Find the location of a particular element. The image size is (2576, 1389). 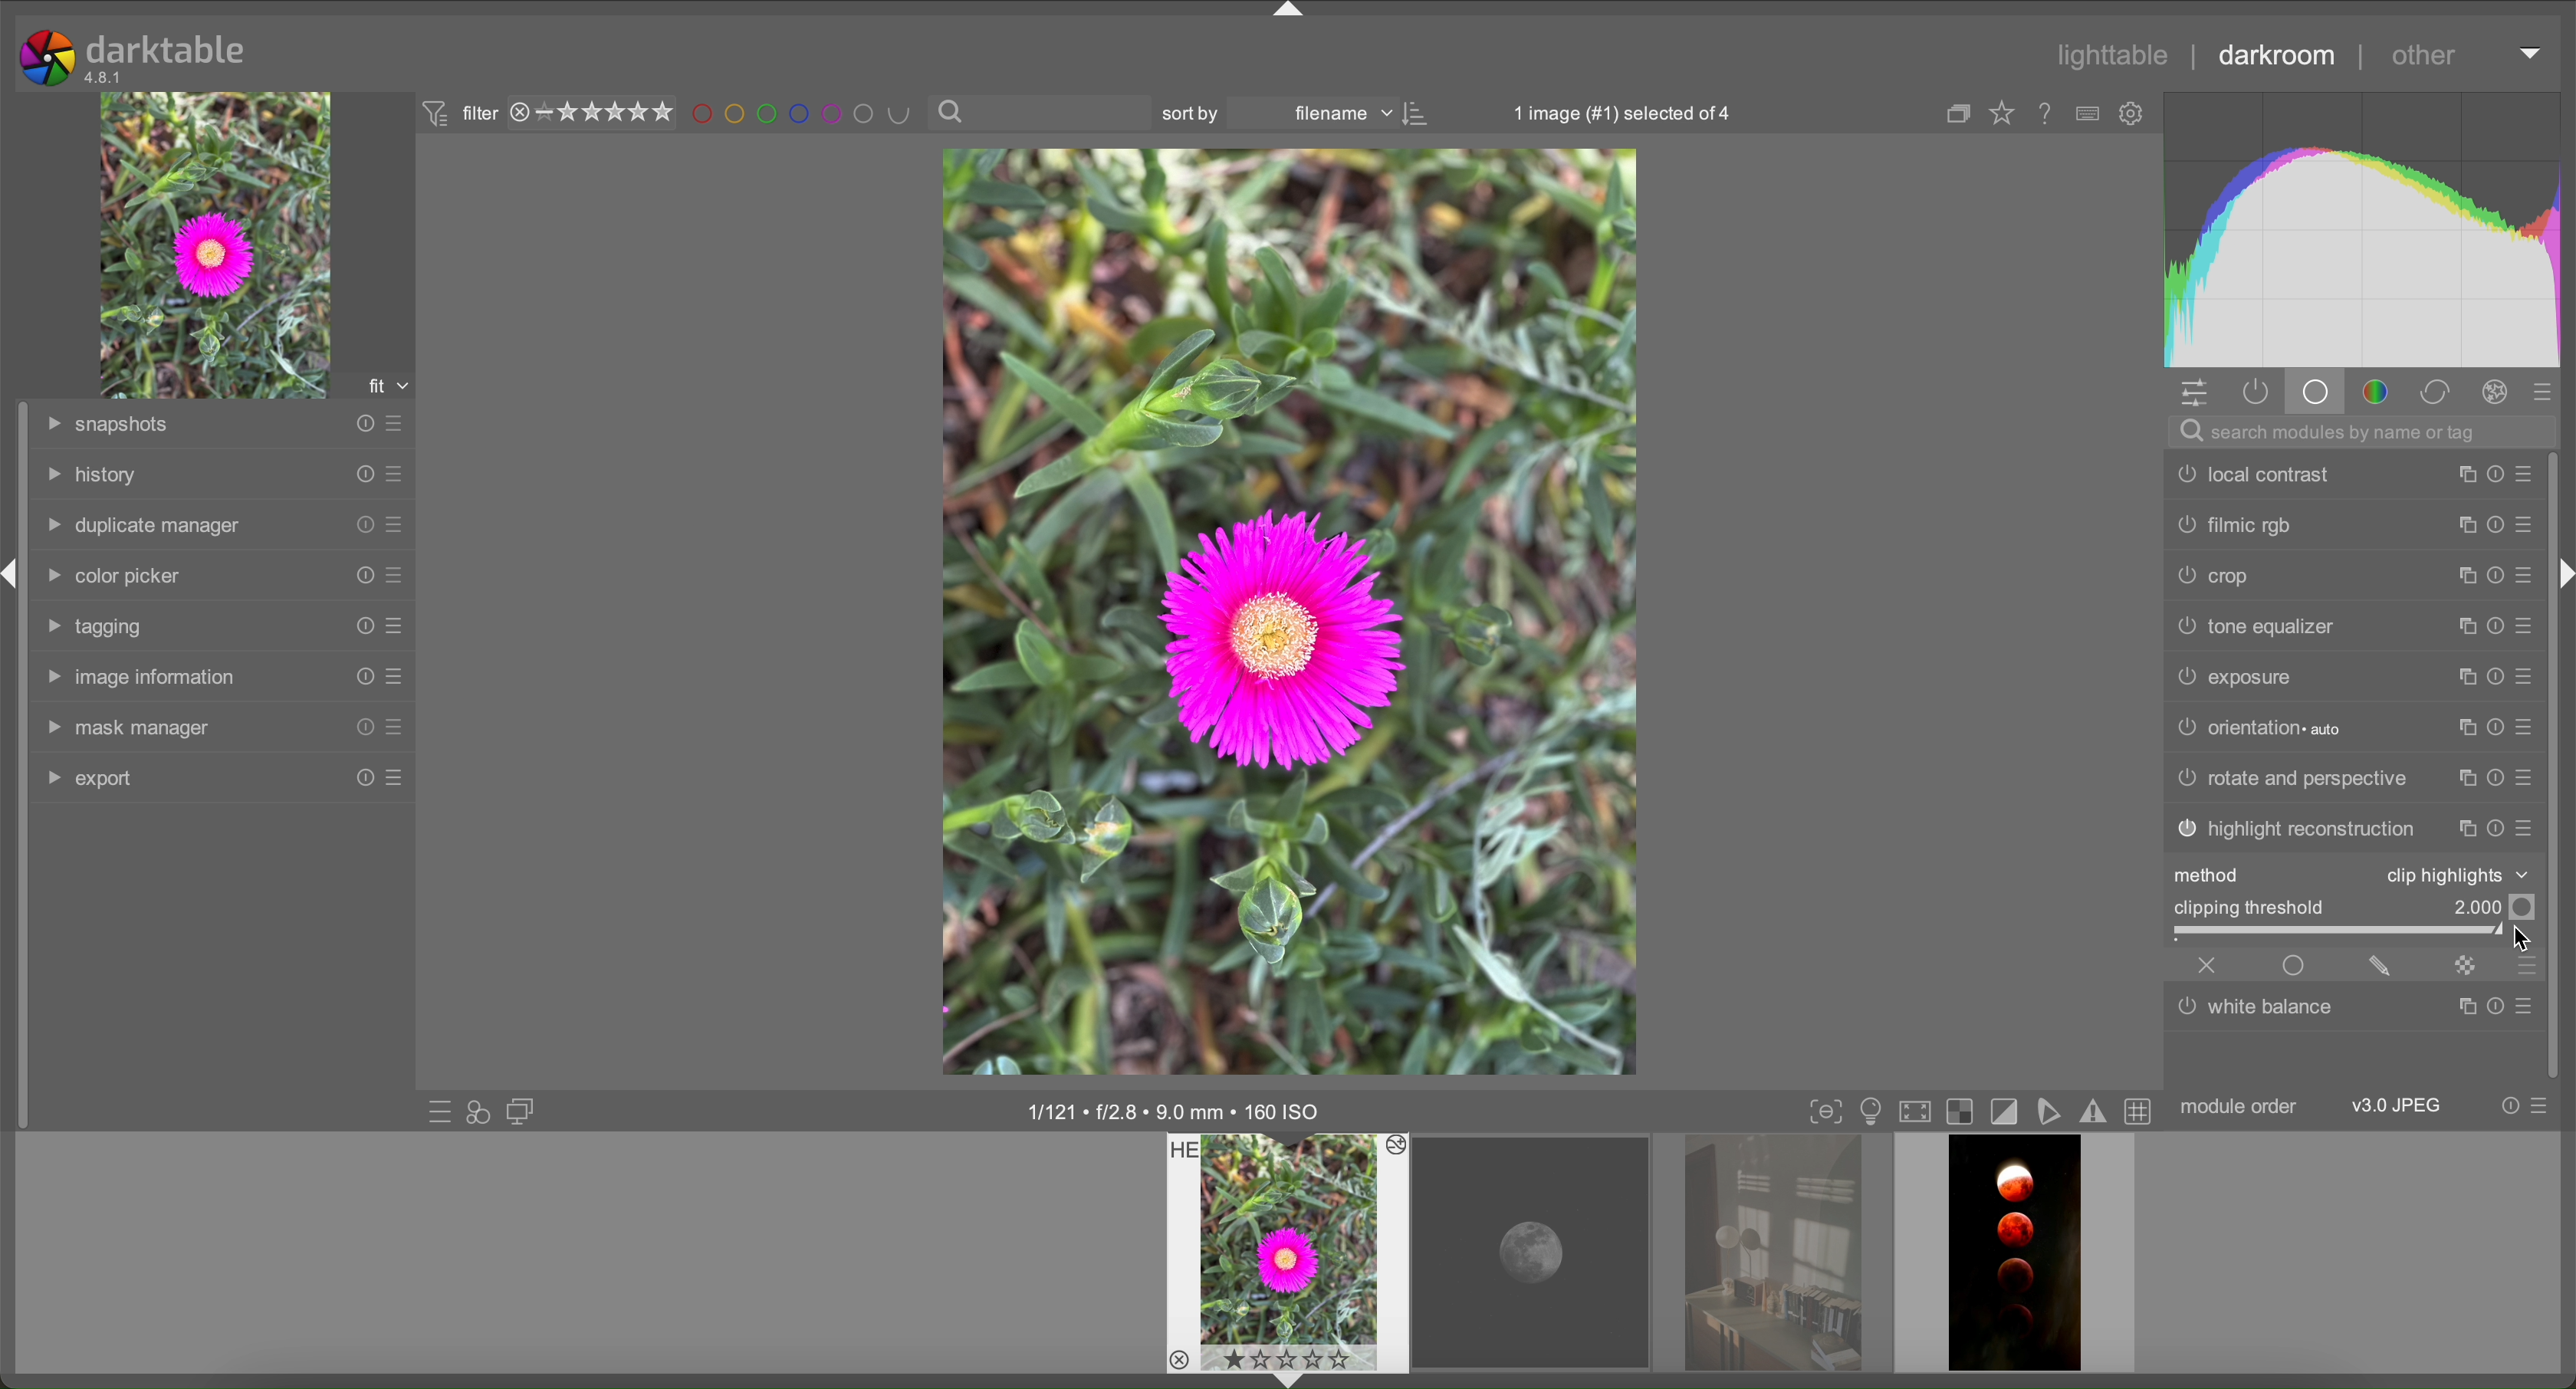

image is located at coordinates (1291, 612).